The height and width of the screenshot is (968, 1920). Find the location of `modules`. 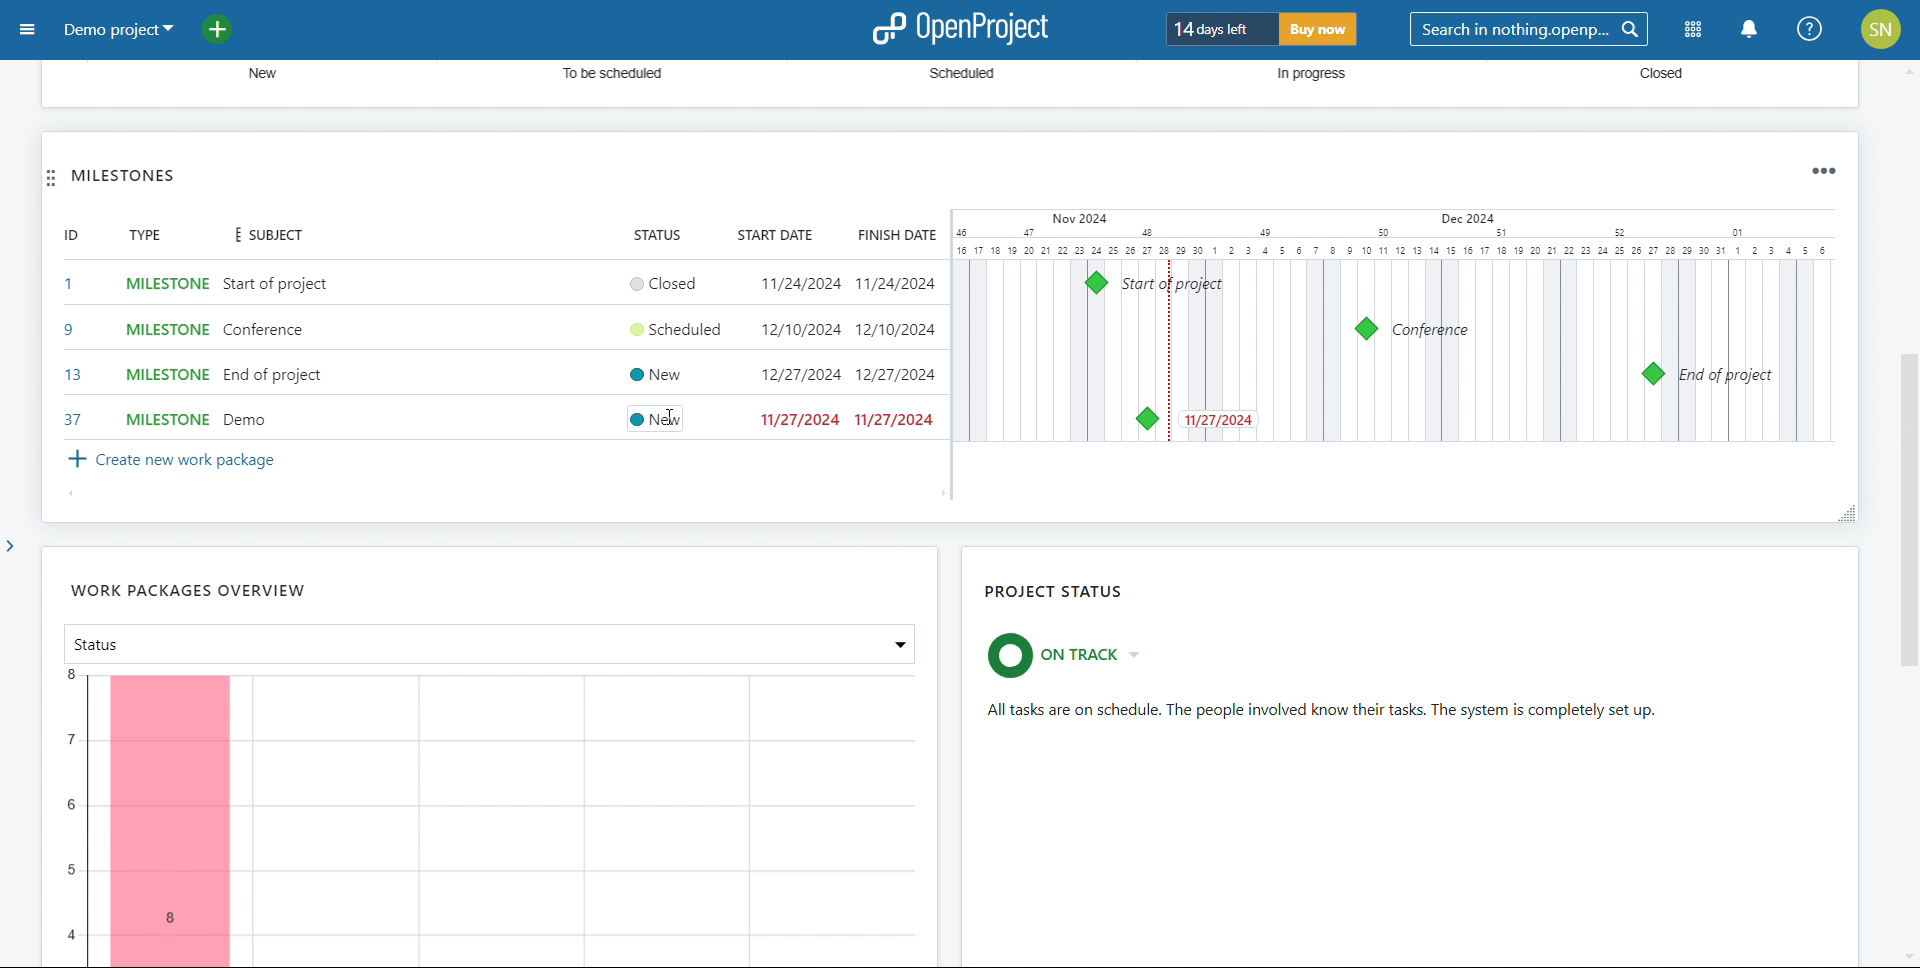

modules is located at coordinates (1694, 30).